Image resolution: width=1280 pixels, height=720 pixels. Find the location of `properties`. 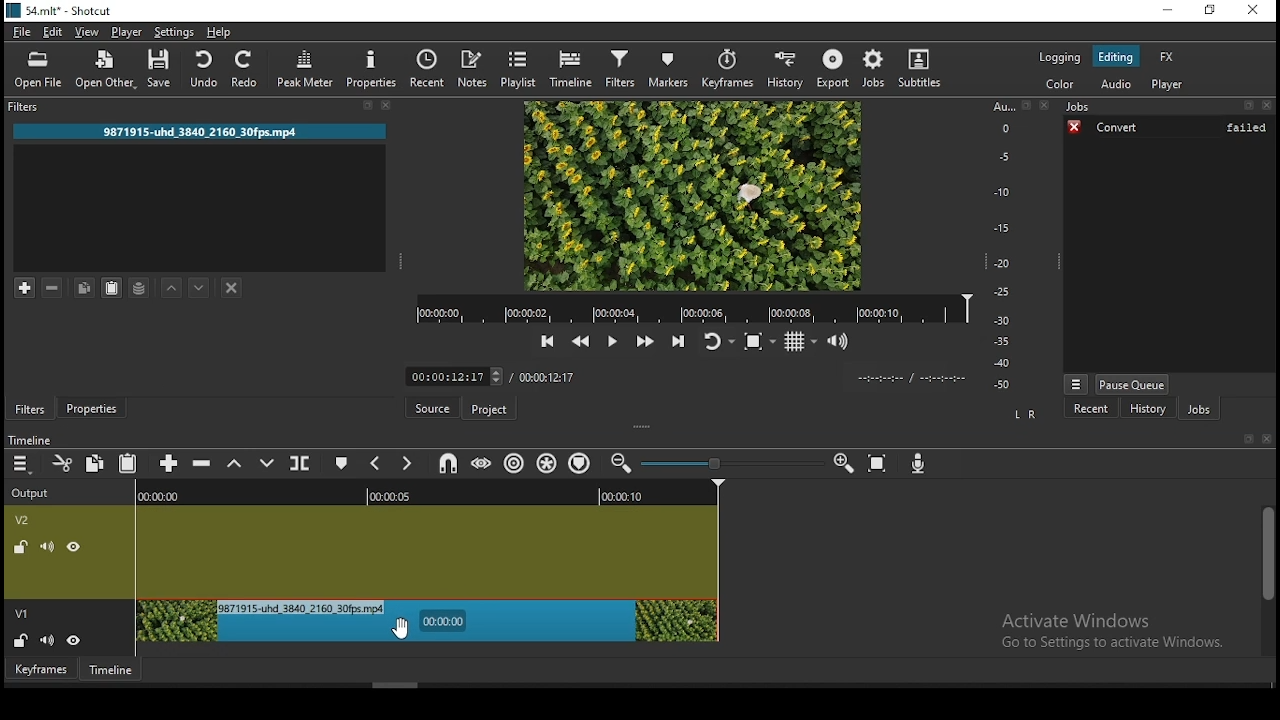

properties is located at coordinates (370, 68).